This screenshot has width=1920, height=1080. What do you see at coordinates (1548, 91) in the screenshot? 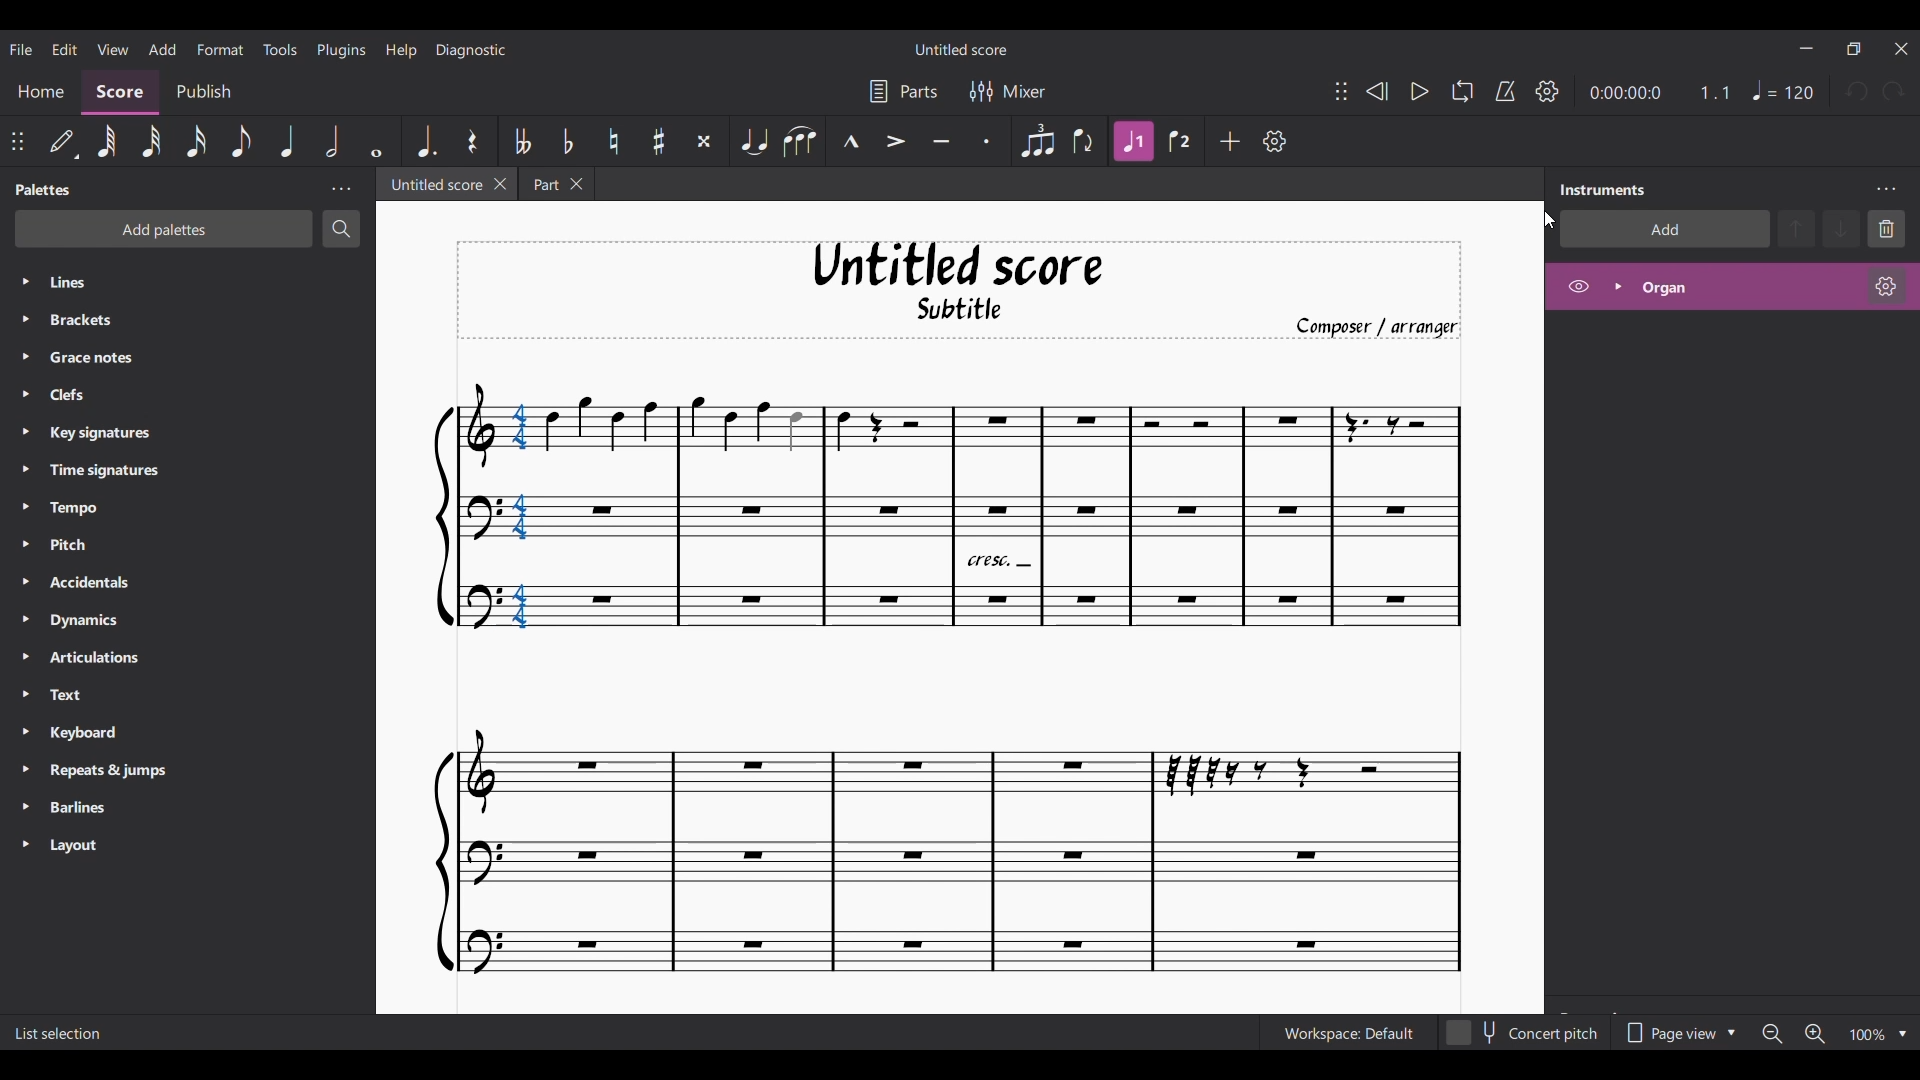
I see `Playback settings` at bounding box center [1548, 91].